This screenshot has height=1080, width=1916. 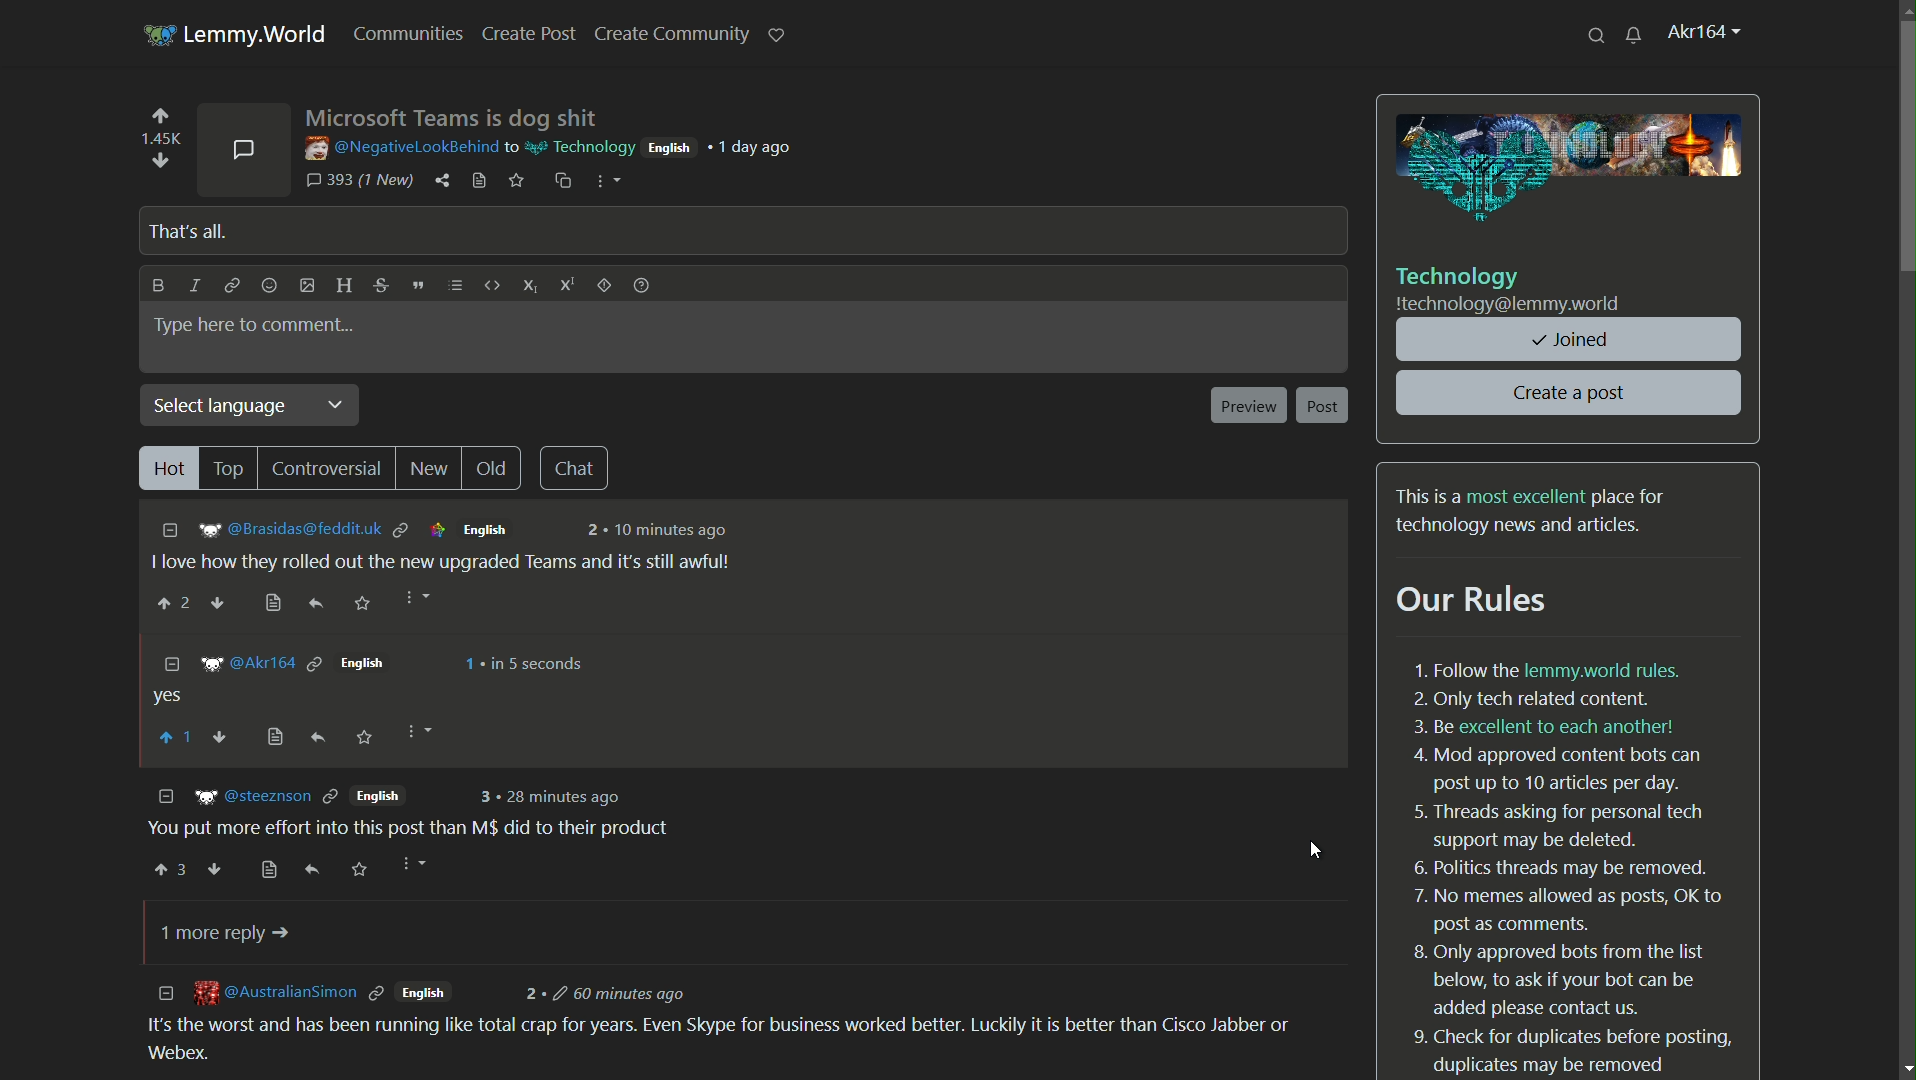 What do you see at coordinates (156, 32) in the screenshot?
I see `server icon` at bounding box center [156, 32].